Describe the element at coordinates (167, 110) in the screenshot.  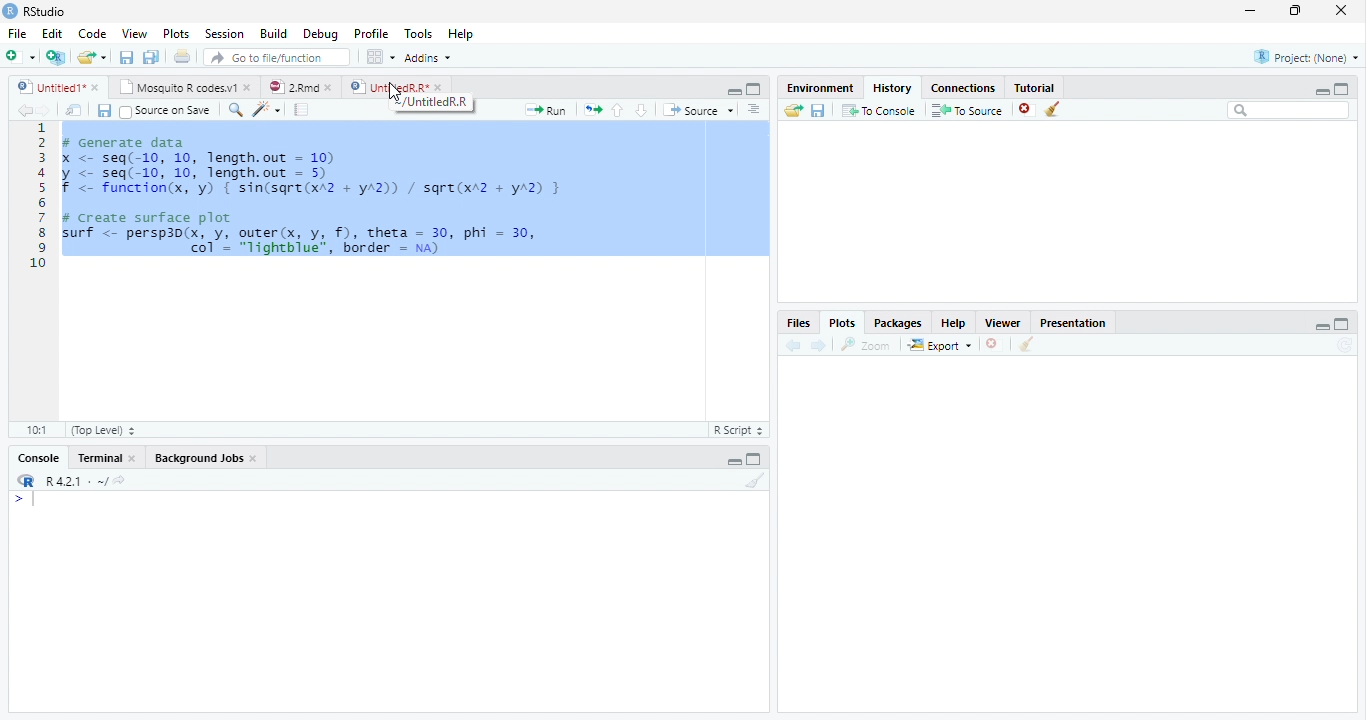
I see `Source on Save` at that location.